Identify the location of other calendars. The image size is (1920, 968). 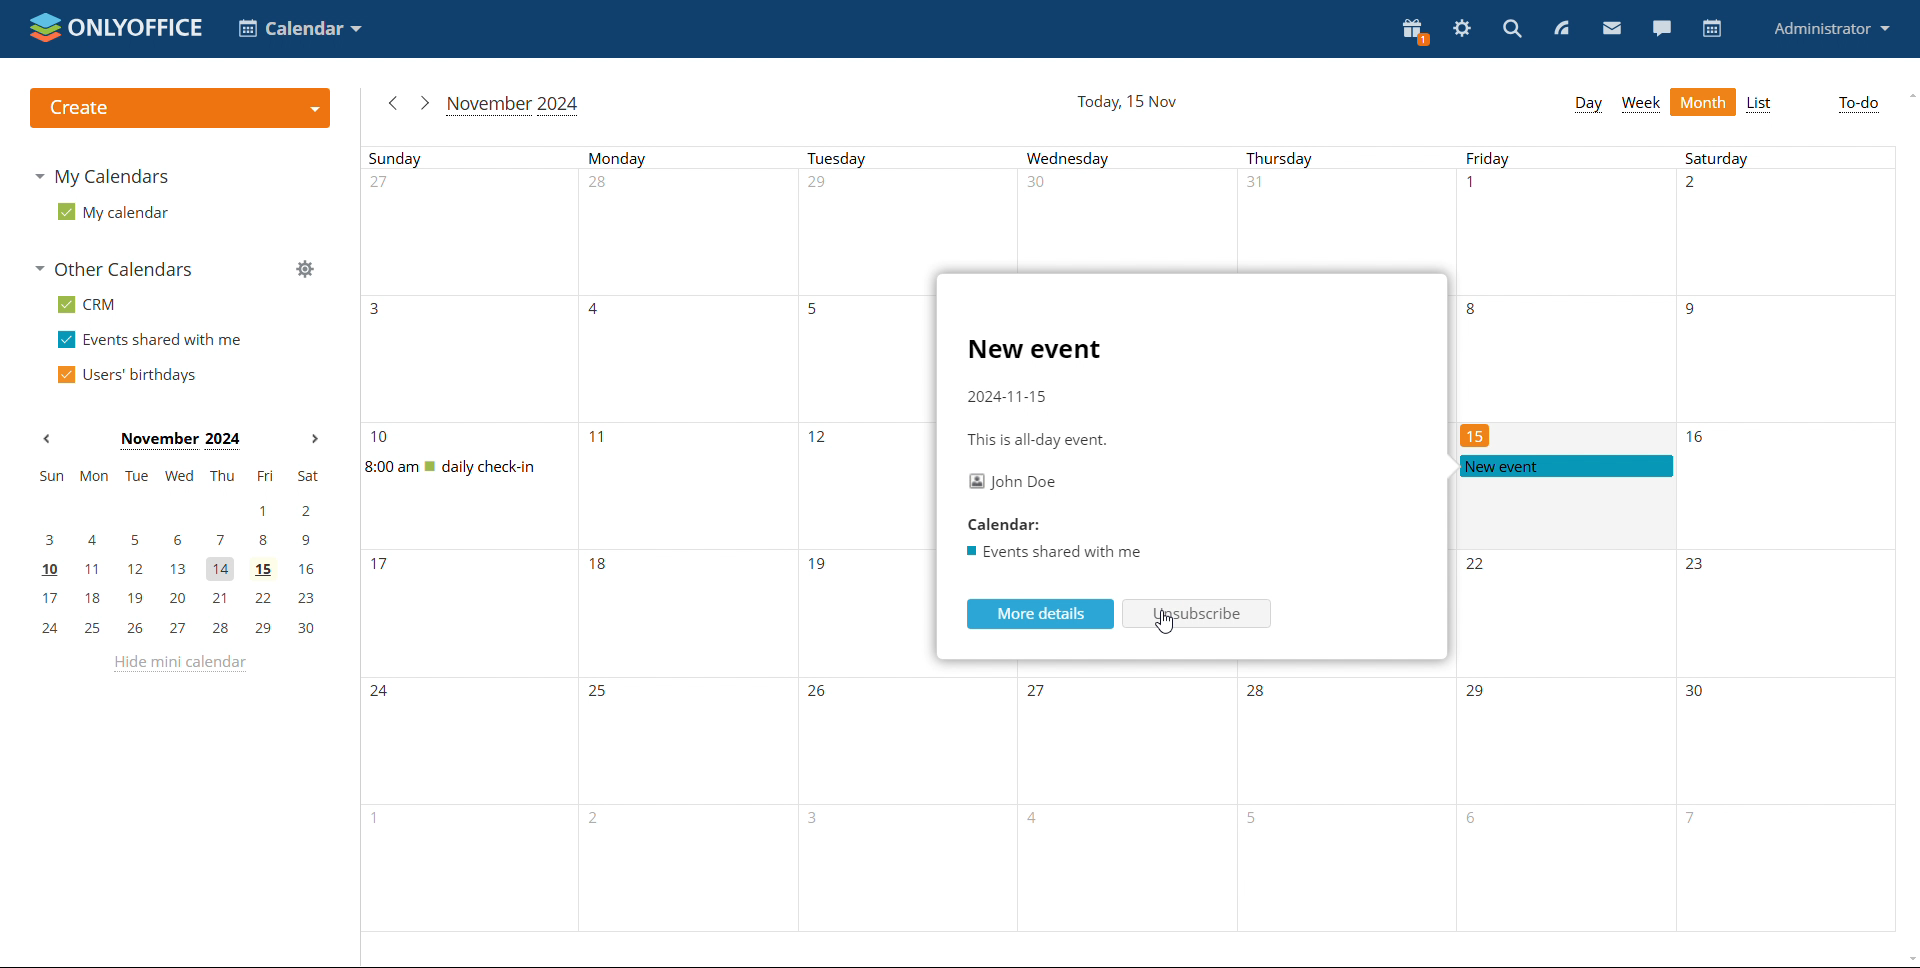
(118, 271).